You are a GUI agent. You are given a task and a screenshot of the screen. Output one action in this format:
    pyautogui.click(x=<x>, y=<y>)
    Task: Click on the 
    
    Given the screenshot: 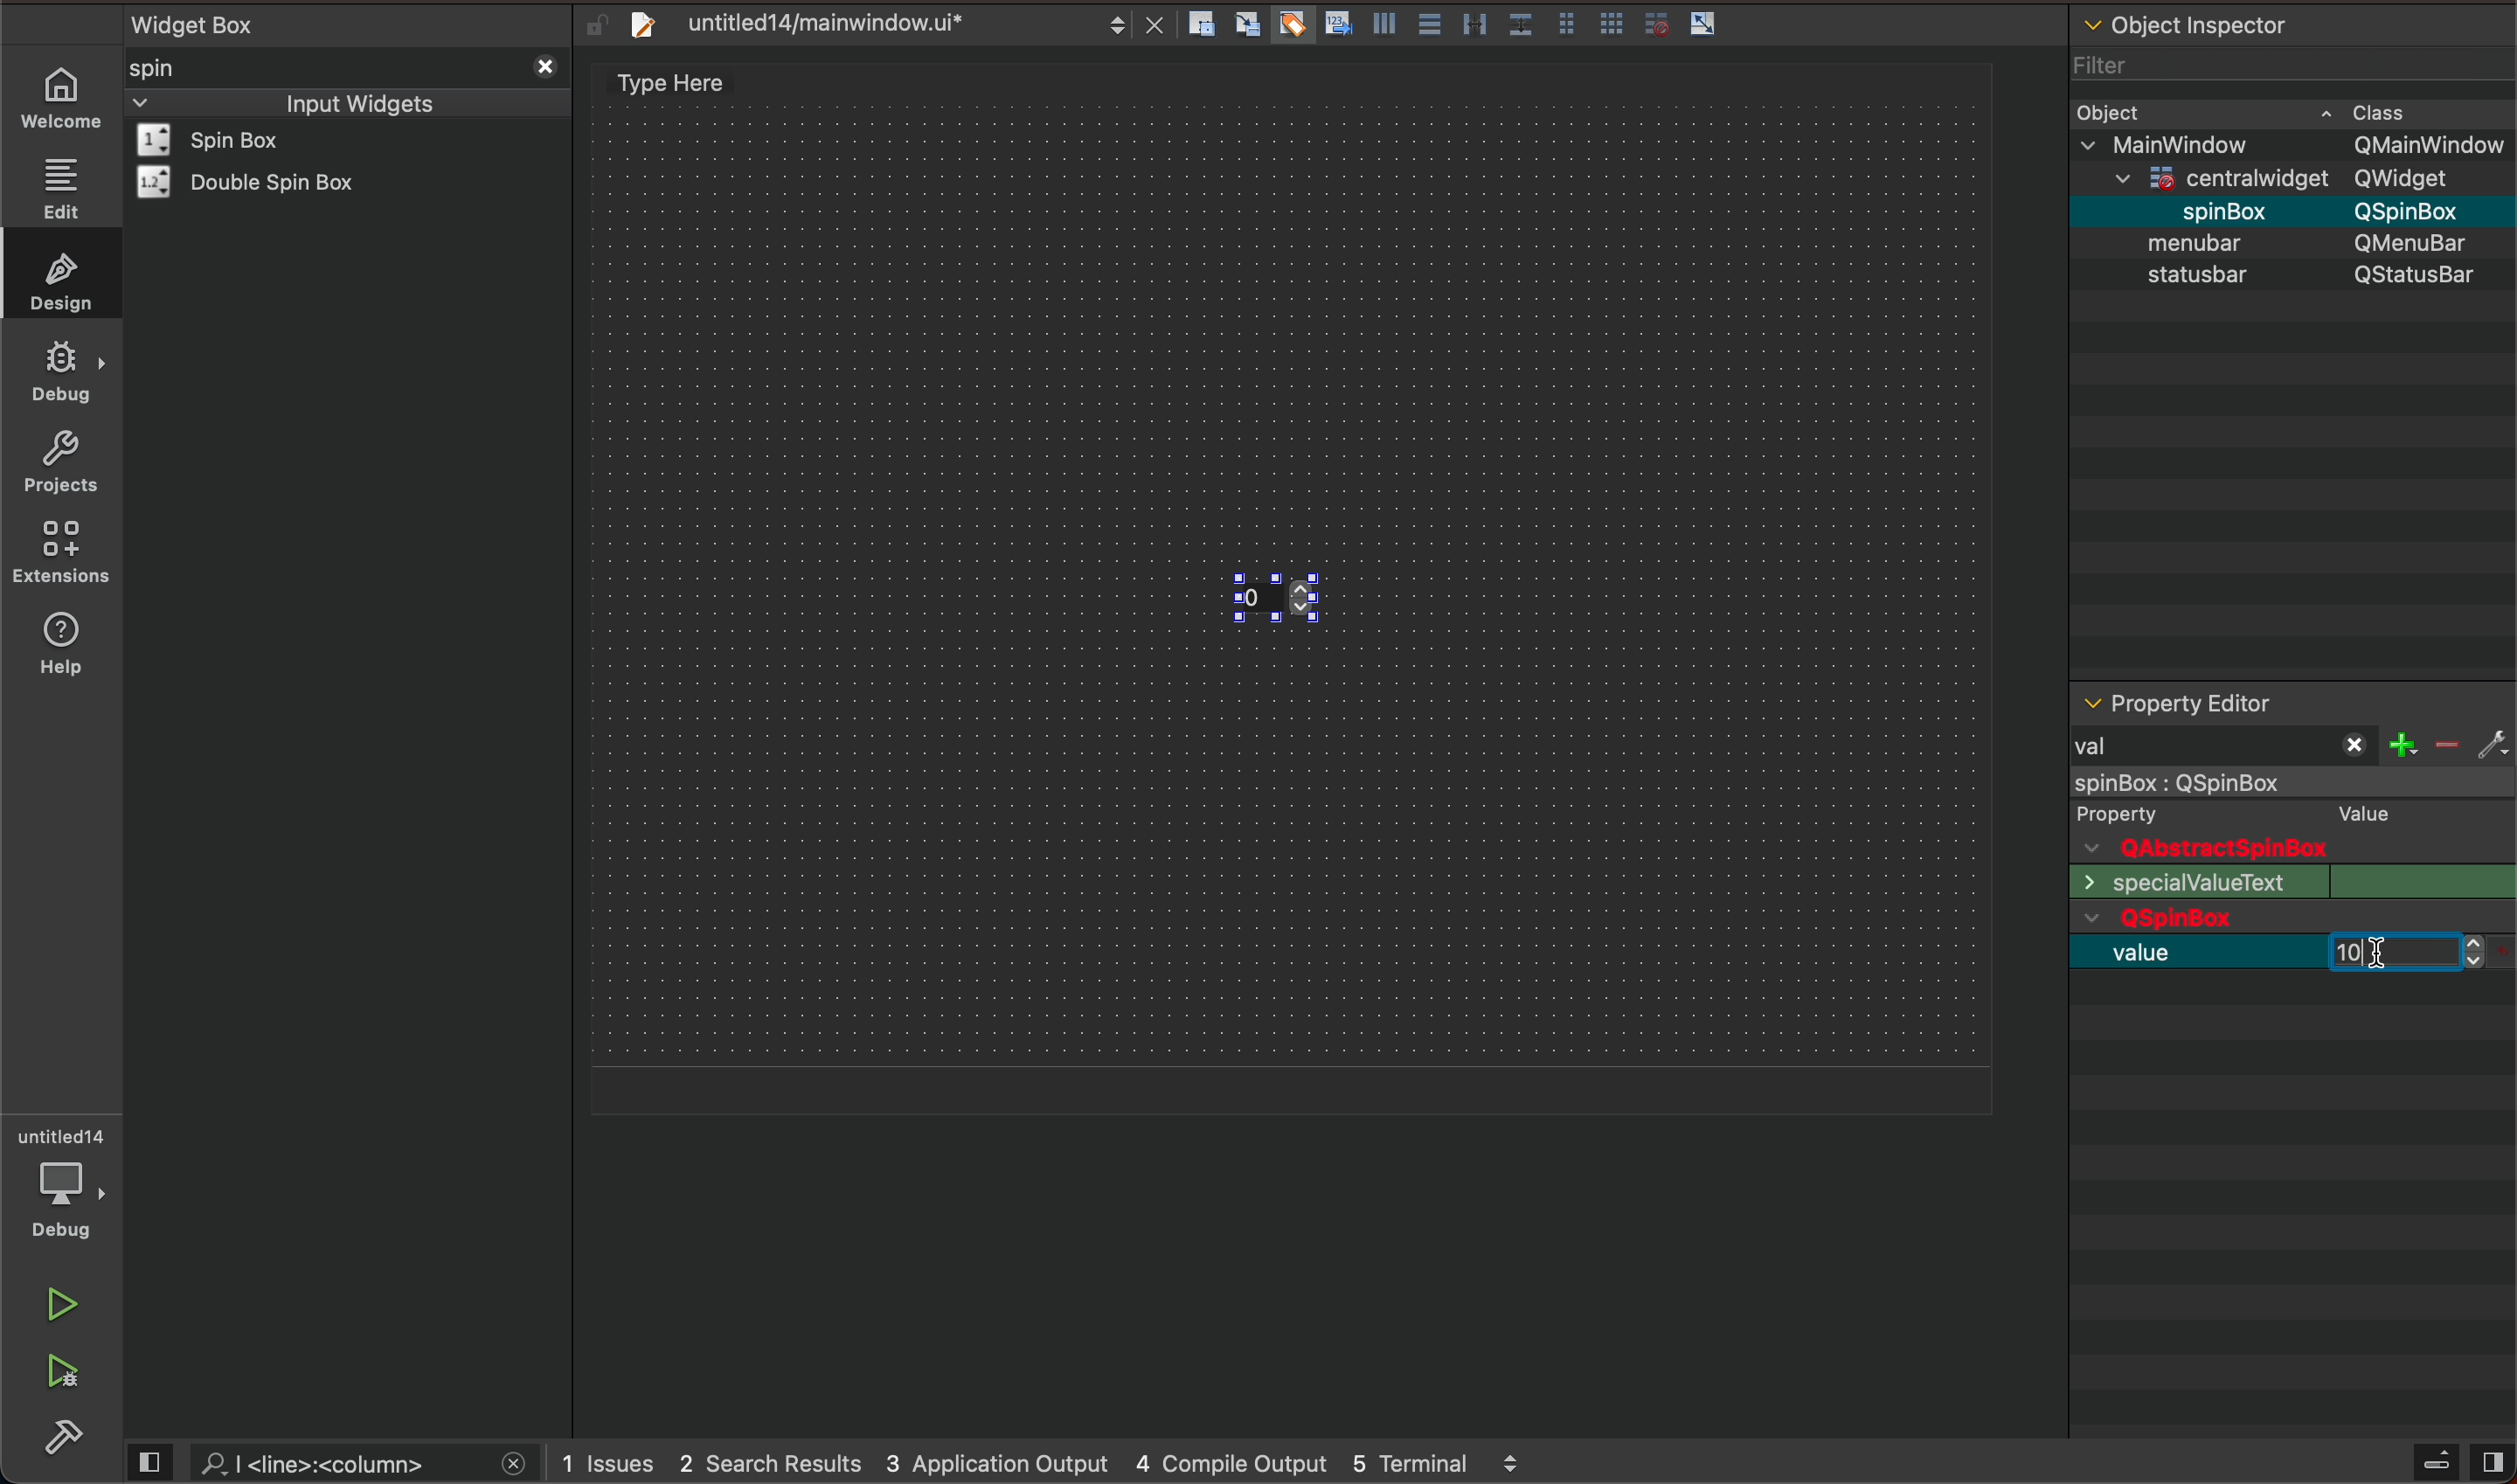 What is the action you would take?
    pyautogui.click(x=2416, y=210)
    